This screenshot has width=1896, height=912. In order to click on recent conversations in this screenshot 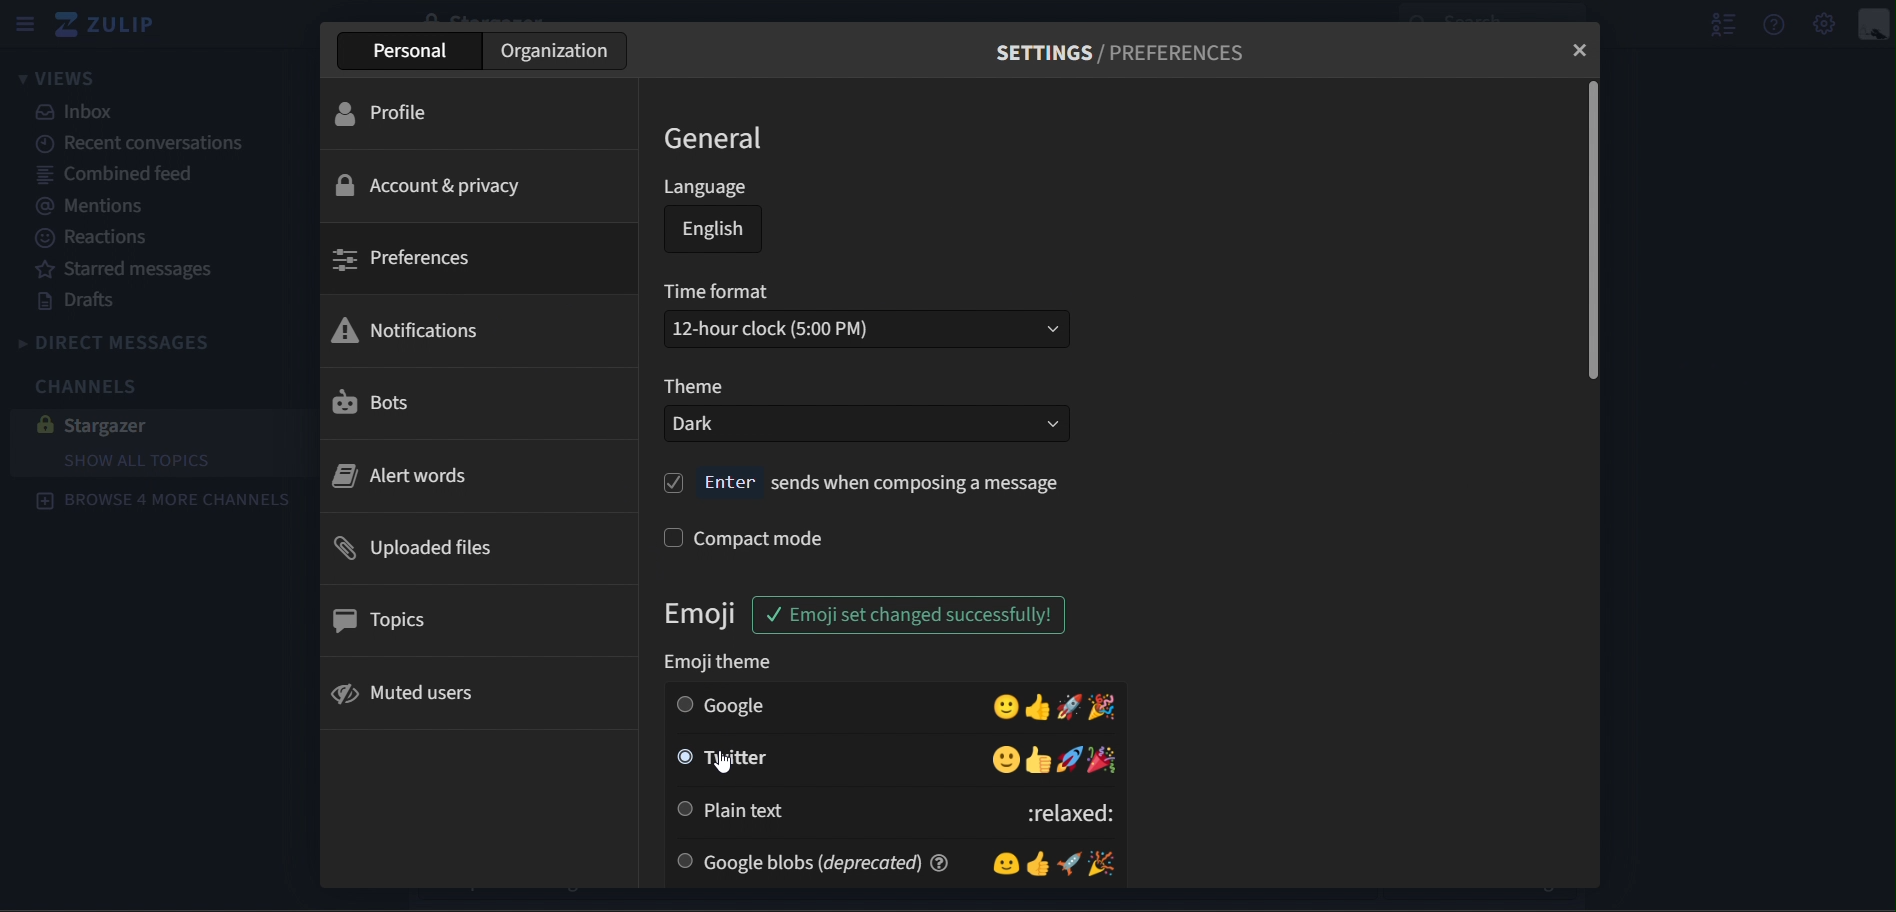, I will do `click(145, 144)`.